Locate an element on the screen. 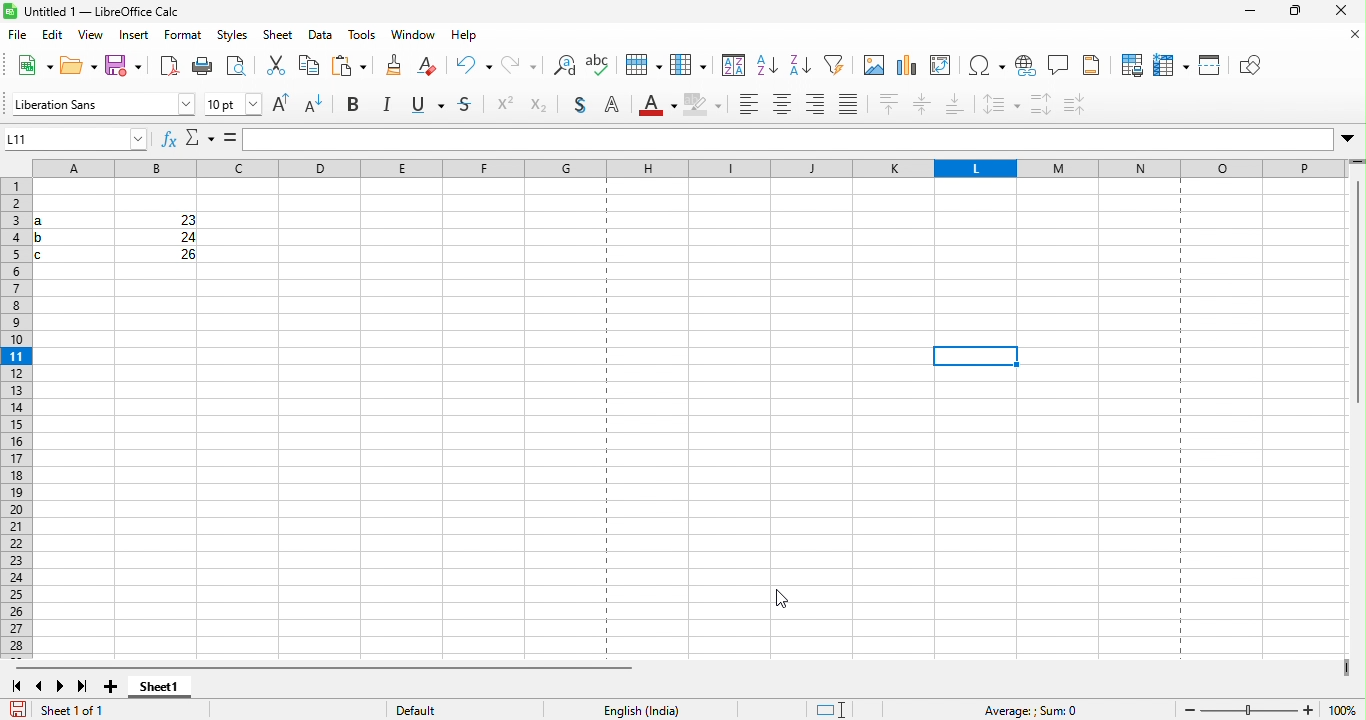 This screenshot has height=720, width=1366. last sheet is located at coordinates (84, 683).